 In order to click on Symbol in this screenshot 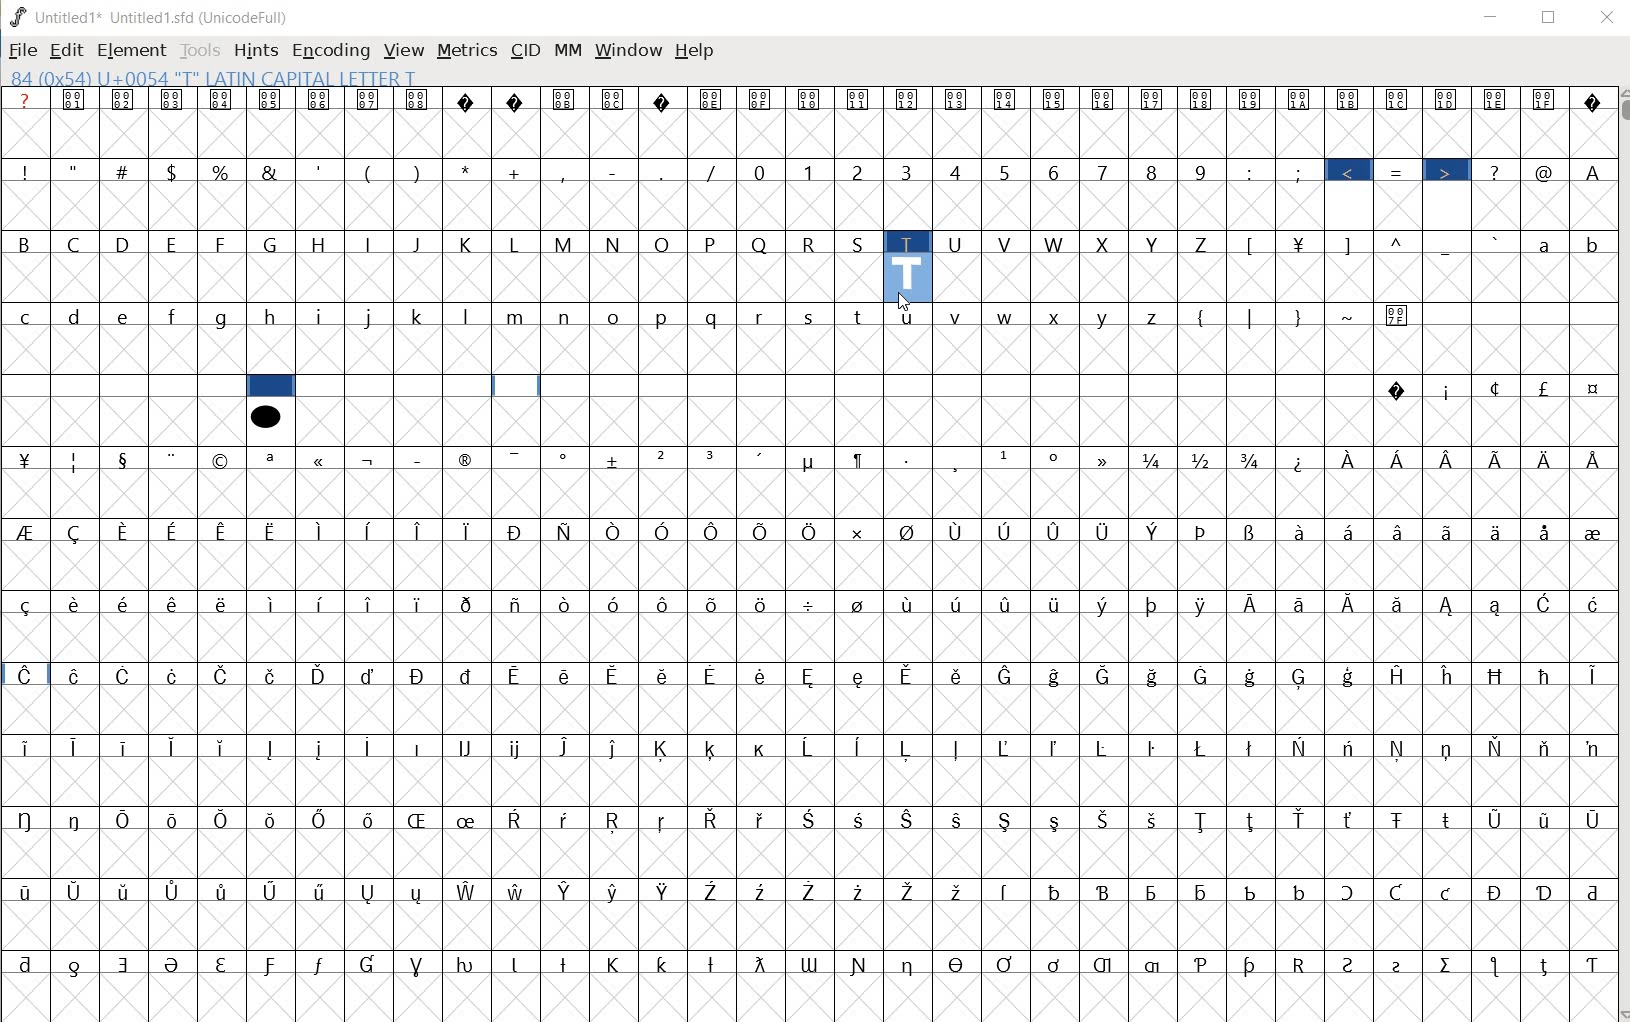, I will do `click(1206, 676)`.